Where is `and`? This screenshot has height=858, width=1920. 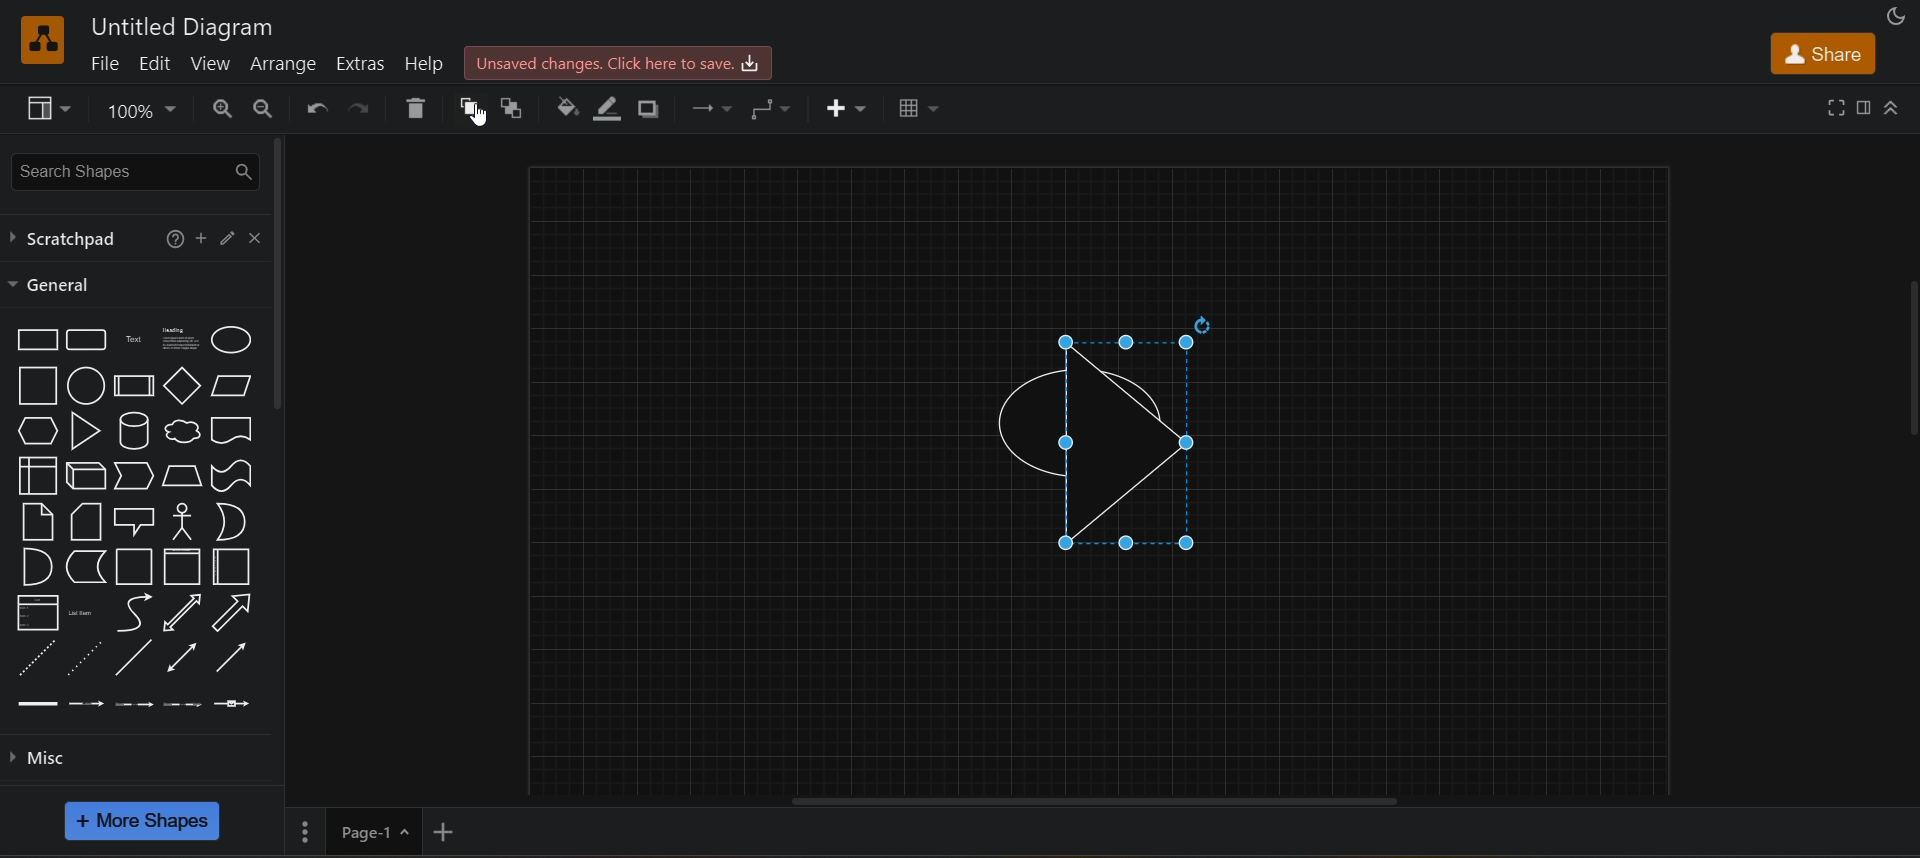
and is located at coordinates (39, 566).